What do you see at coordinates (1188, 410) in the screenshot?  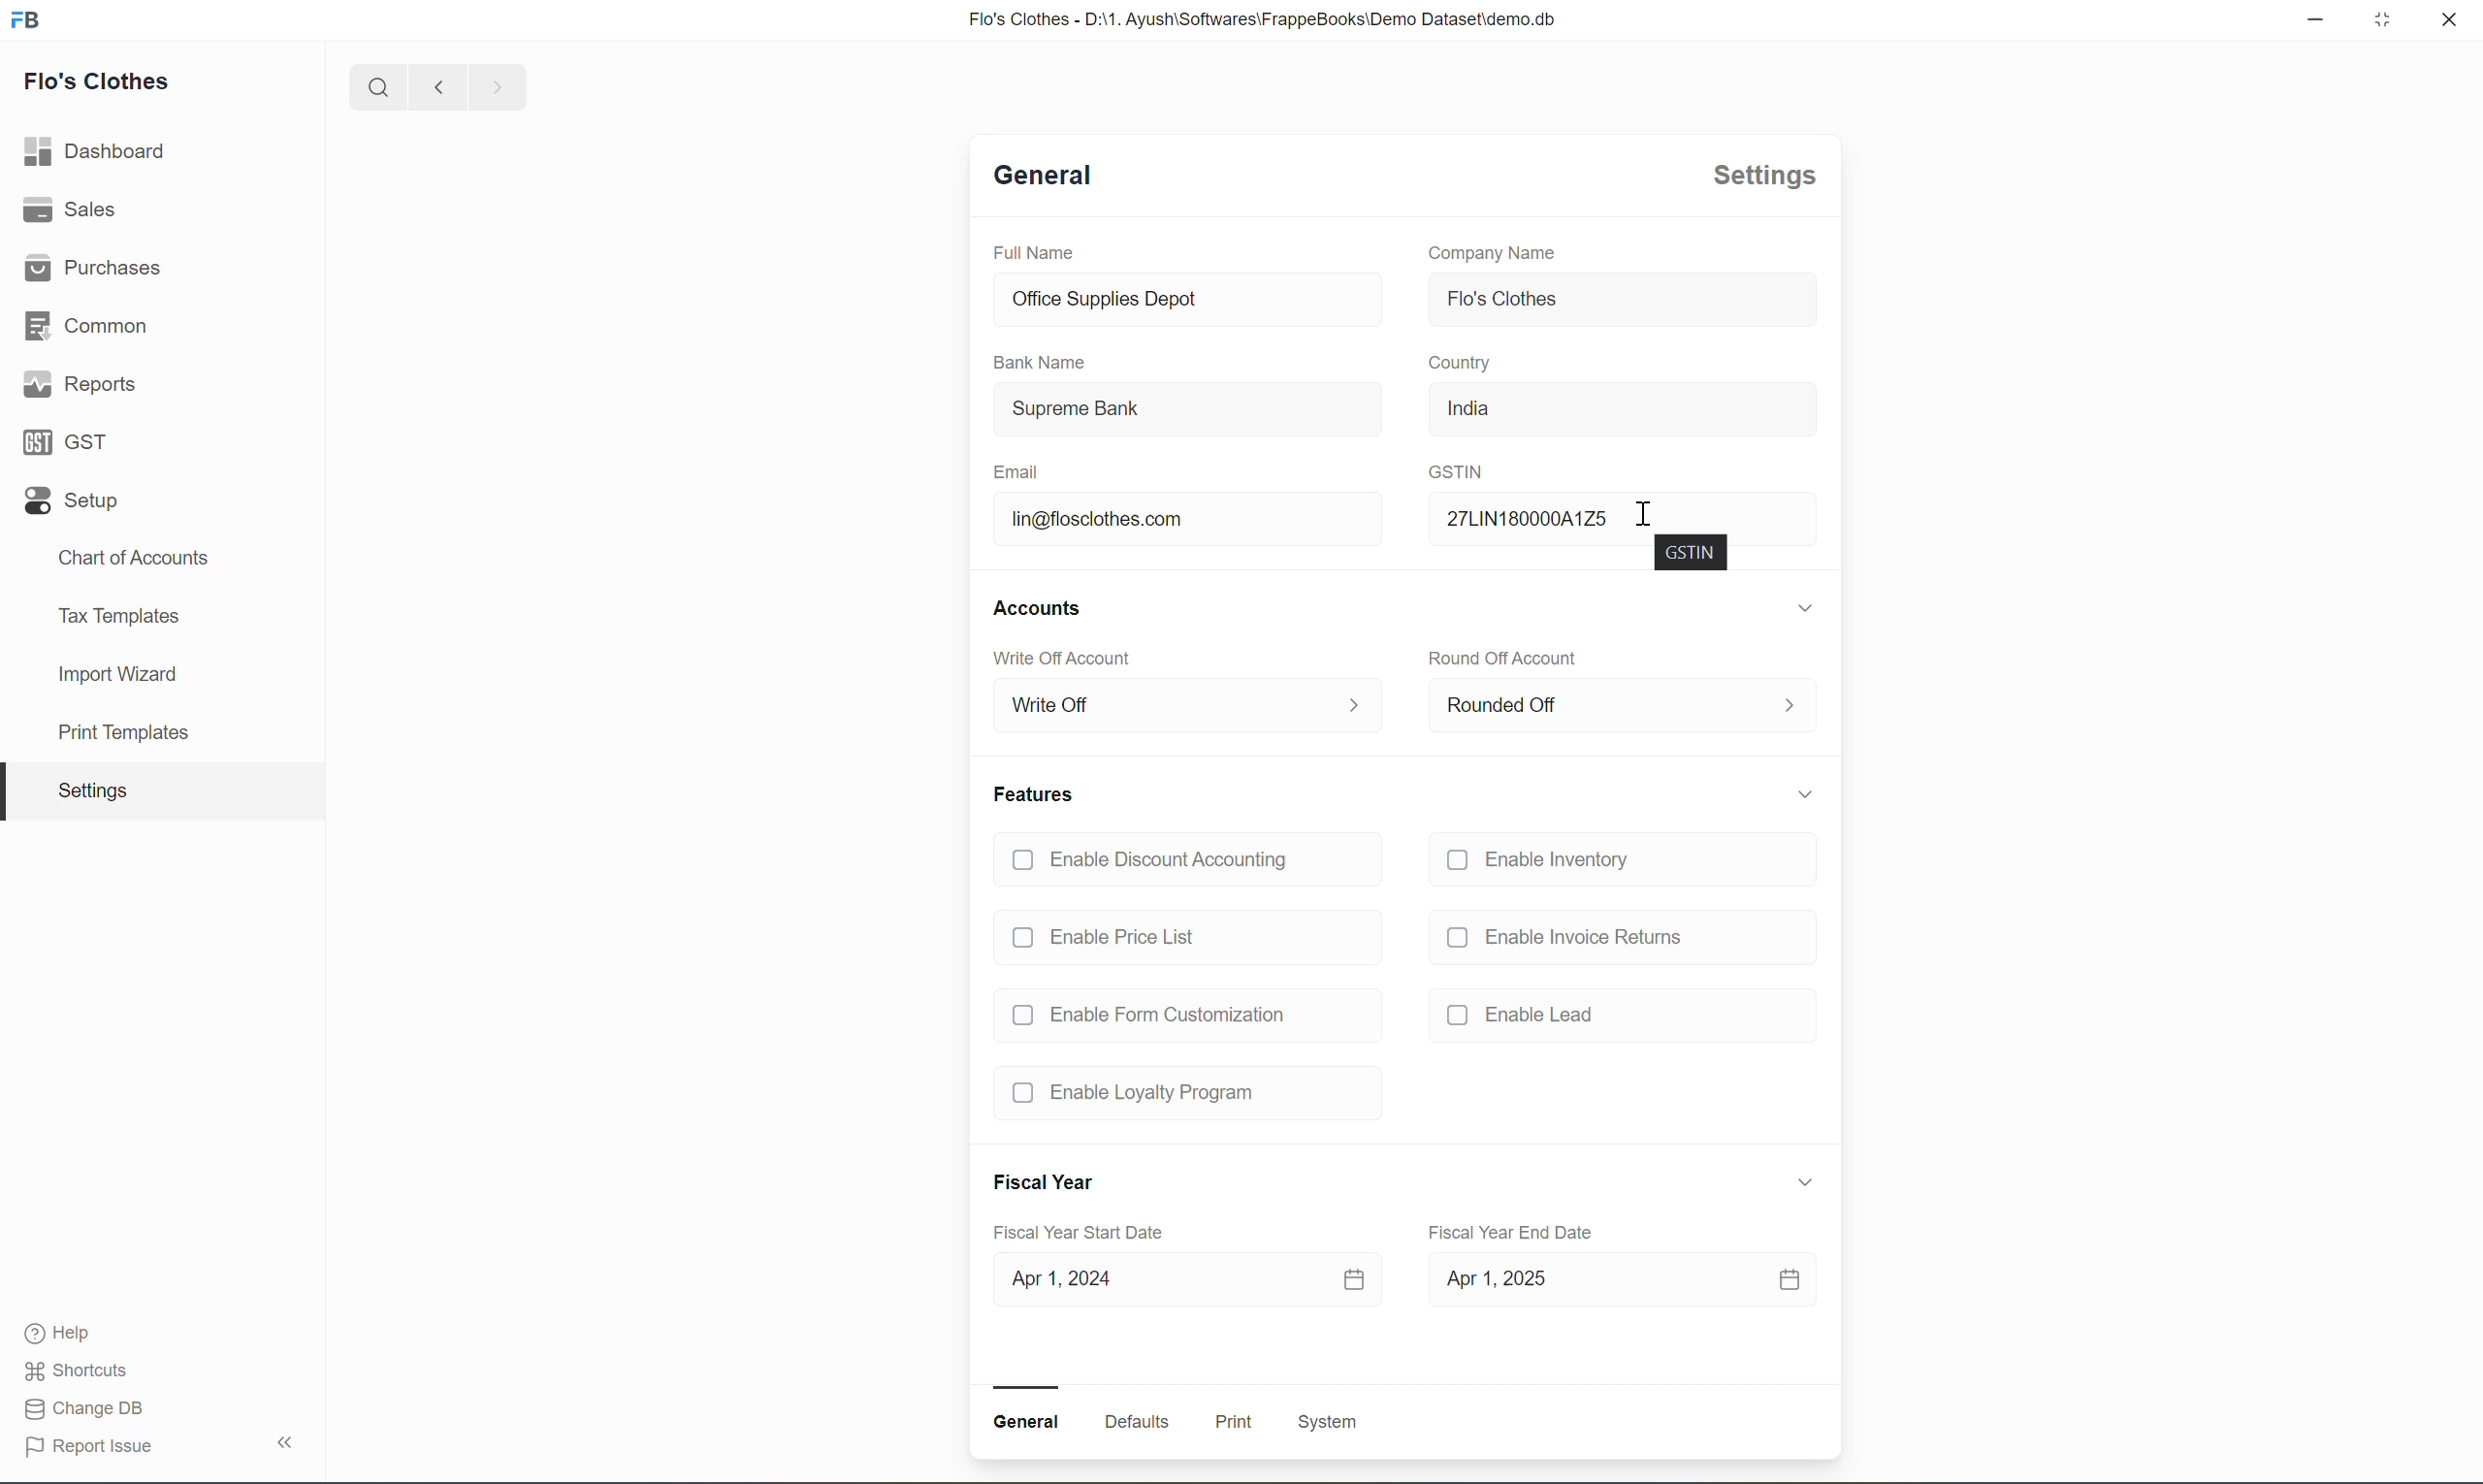 I see `Supreme Bank` at bounding box center [1188, 410].